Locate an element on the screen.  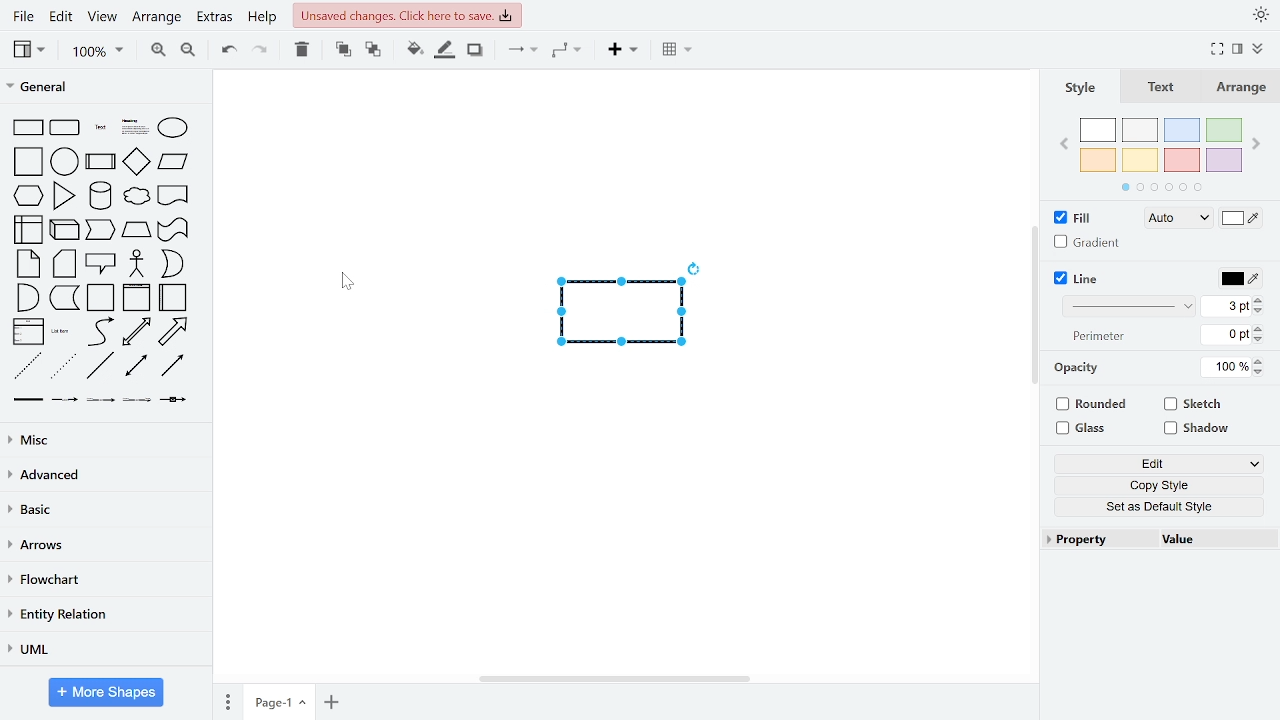
cursor is located at coordinates (354, 284).